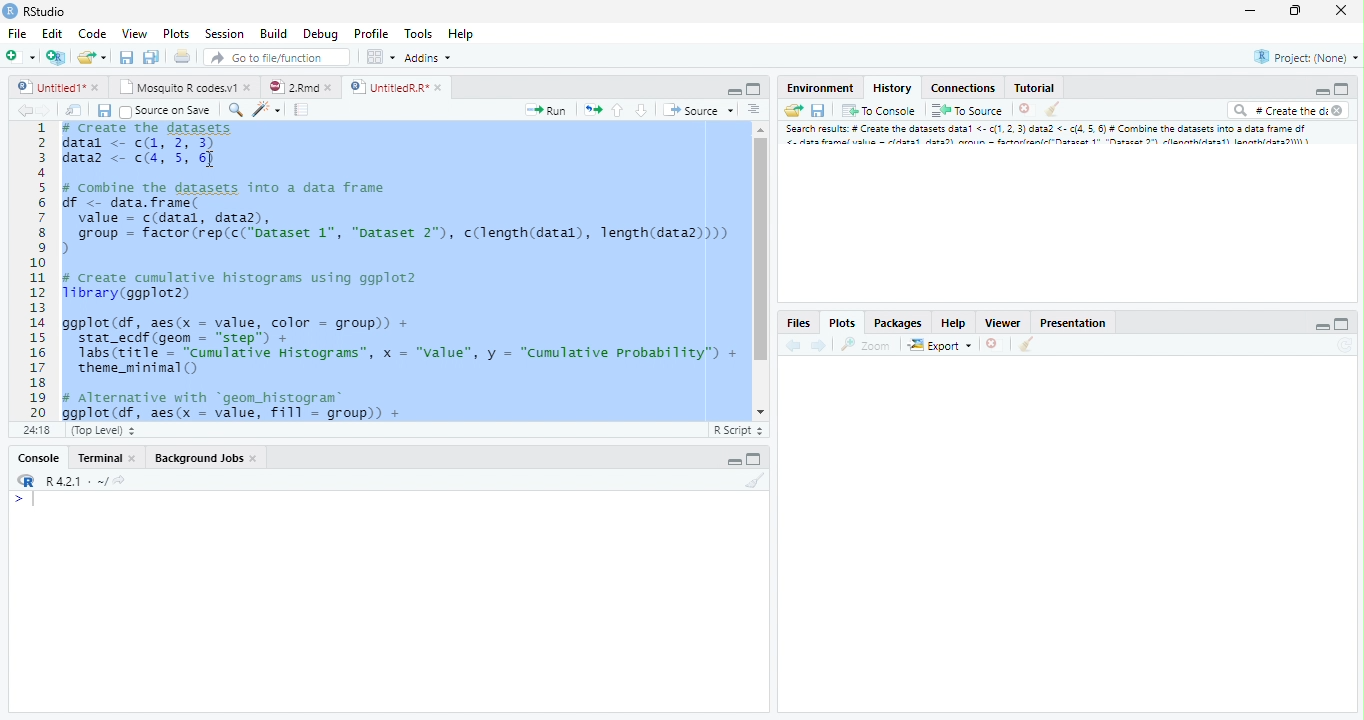 The height and width of the screenshot is (720, 1364). Describe the element at coordinates (593, 112) in the screenshot. I see `Pages` at that location.